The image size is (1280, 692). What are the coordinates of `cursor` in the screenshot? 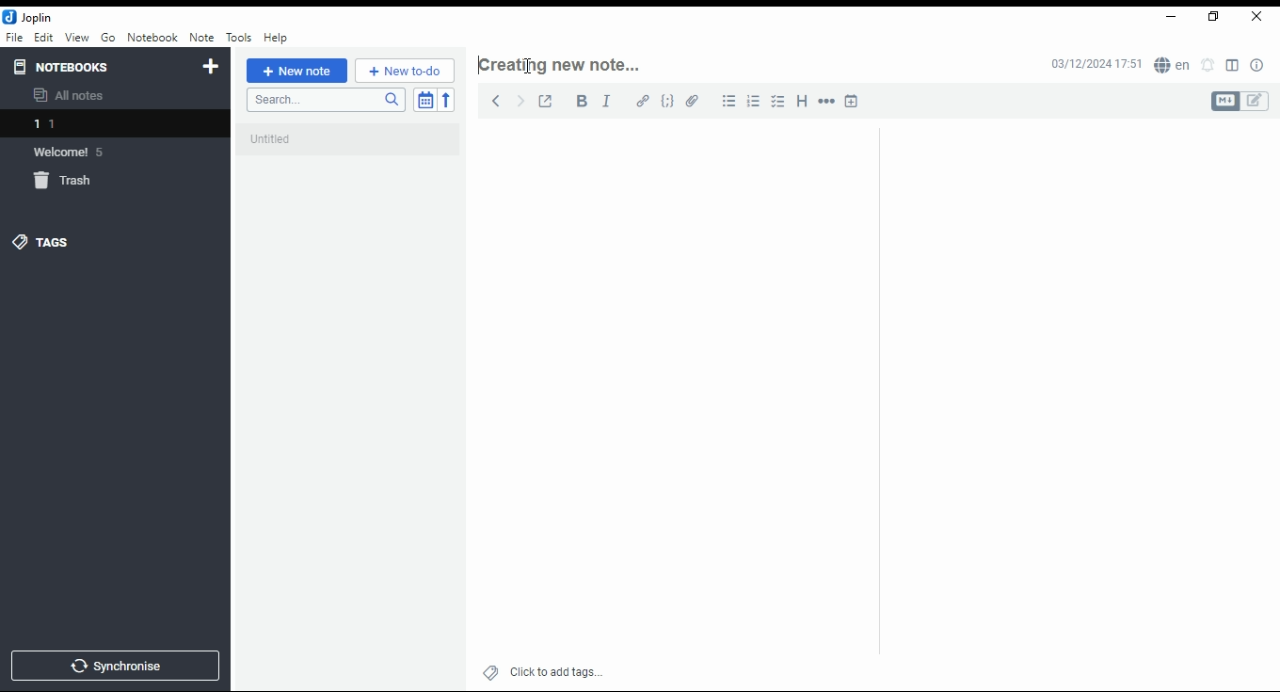 It's located at (528, 66).